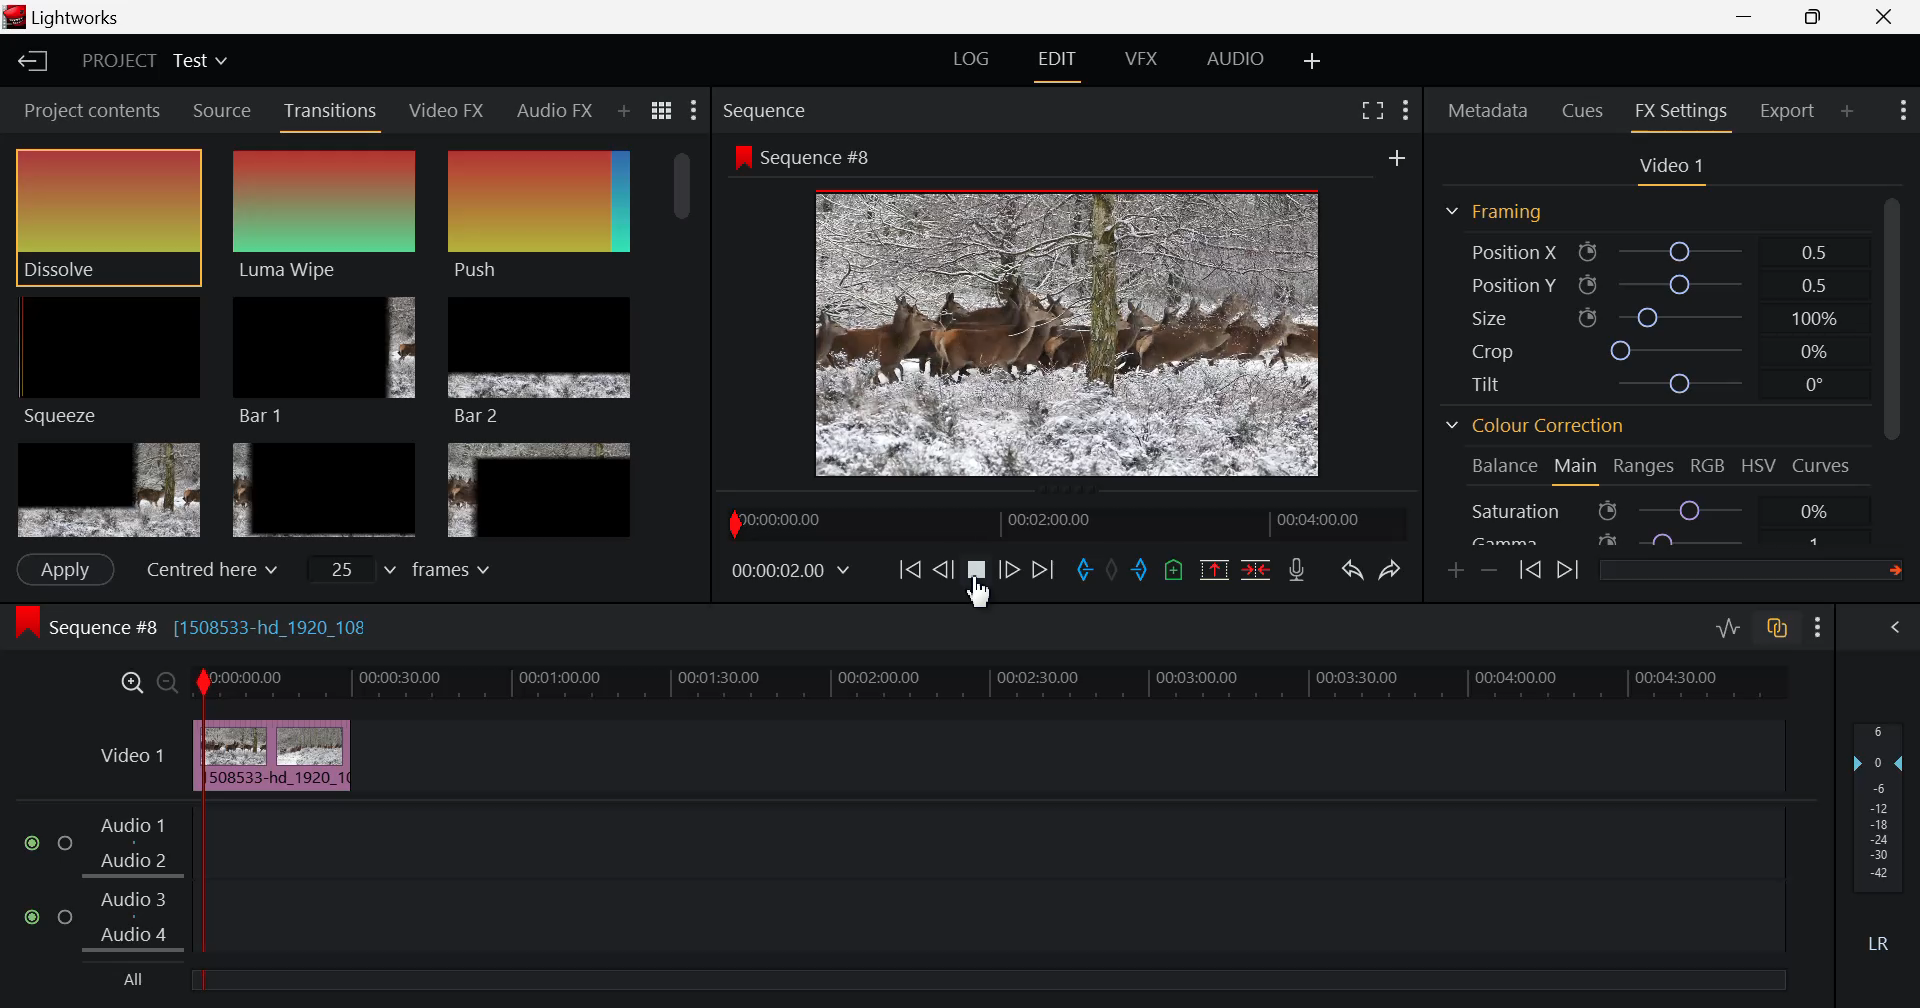 The height and width of the screenshot is (1008, 1920). Describe the element at coordinates (168, 685) in the screenshot. I see `Timeline Zoom Out` at that location.